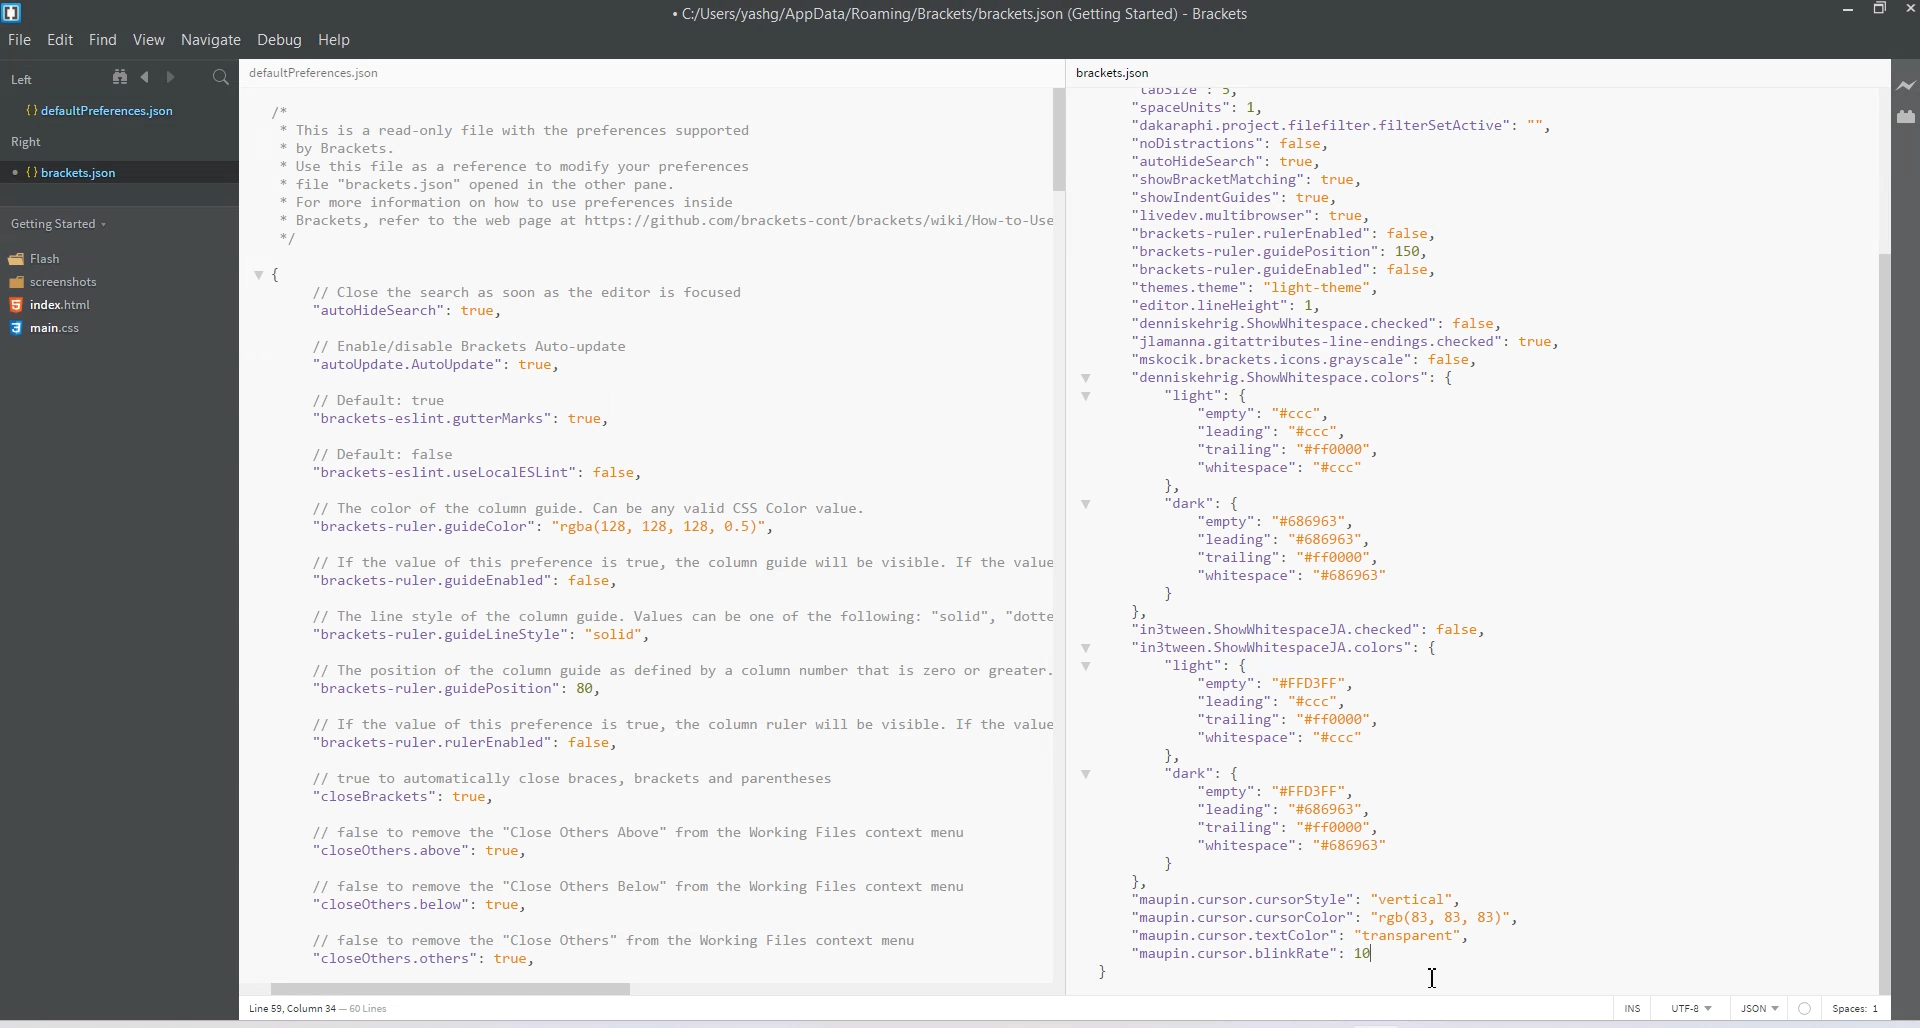 The height and width of the screenshot is (1028, 1920). I want to click on Maximize, so click(1879, 10).